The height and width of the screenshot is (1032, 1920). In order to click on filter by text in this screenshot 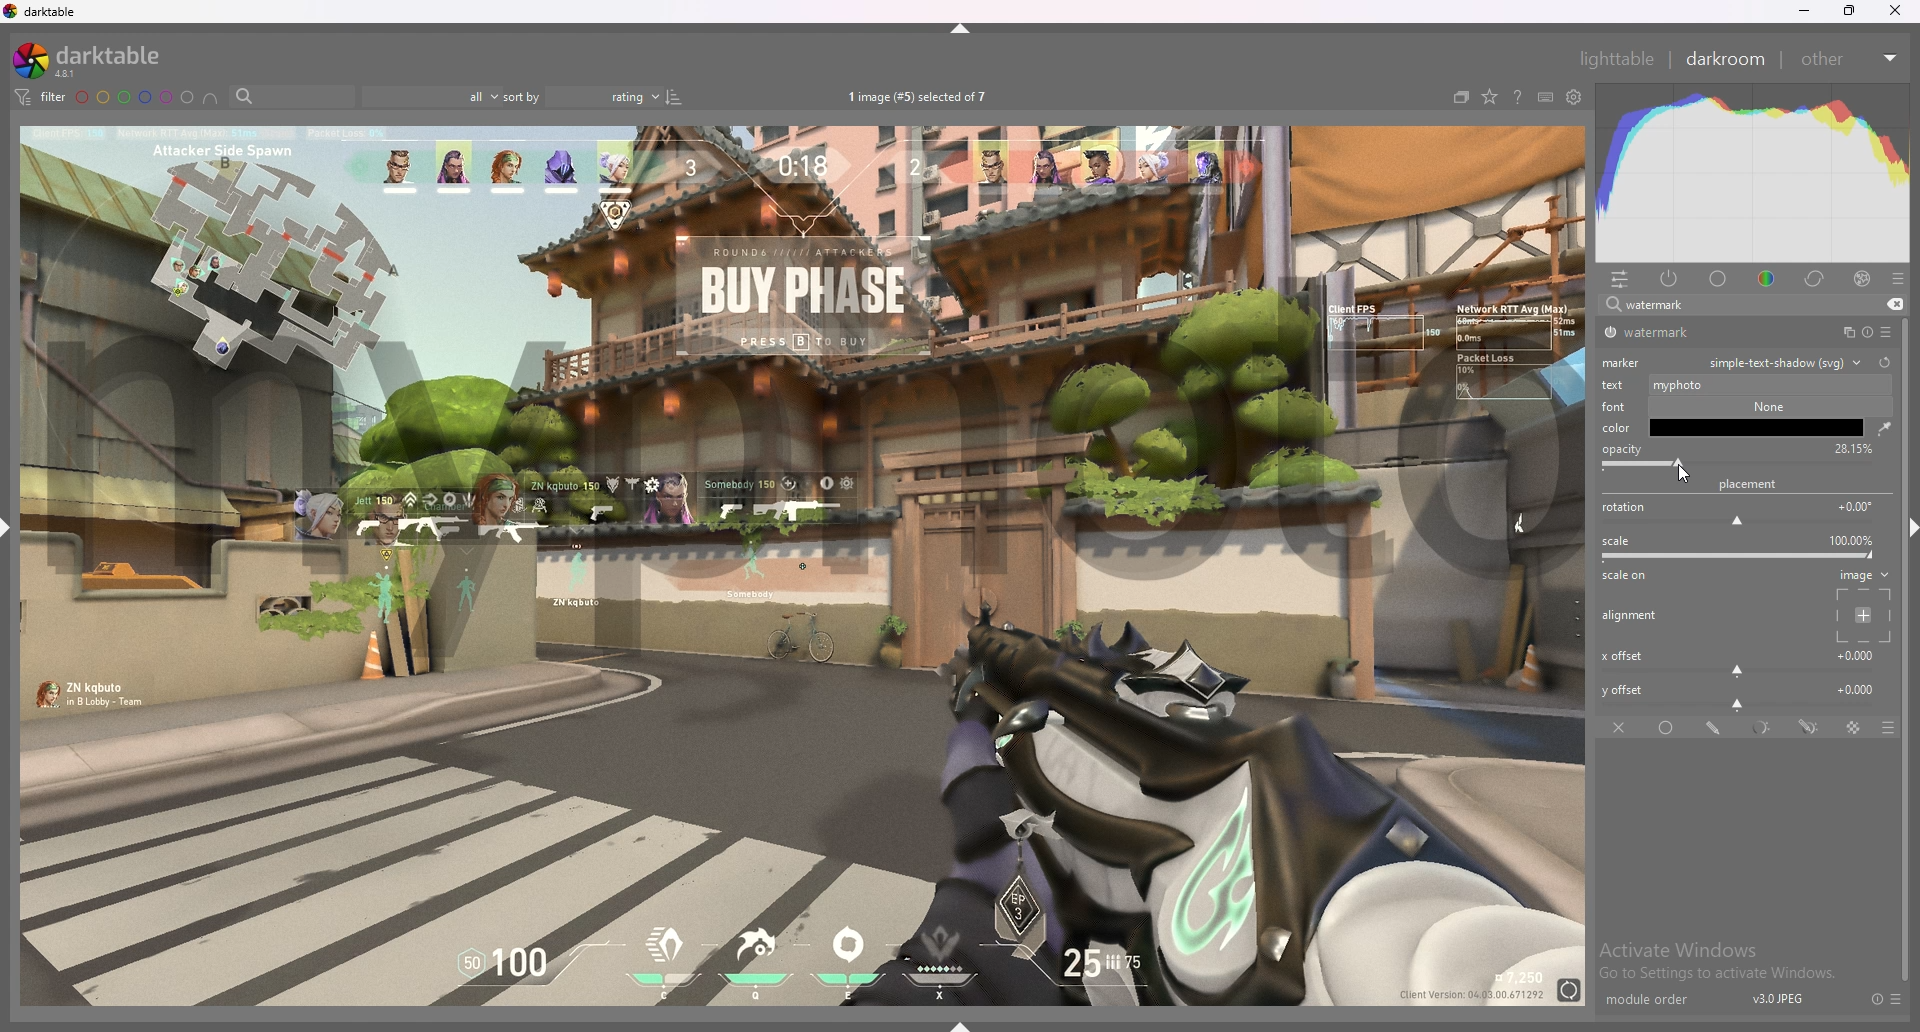, I will do `click(292, 97)`.